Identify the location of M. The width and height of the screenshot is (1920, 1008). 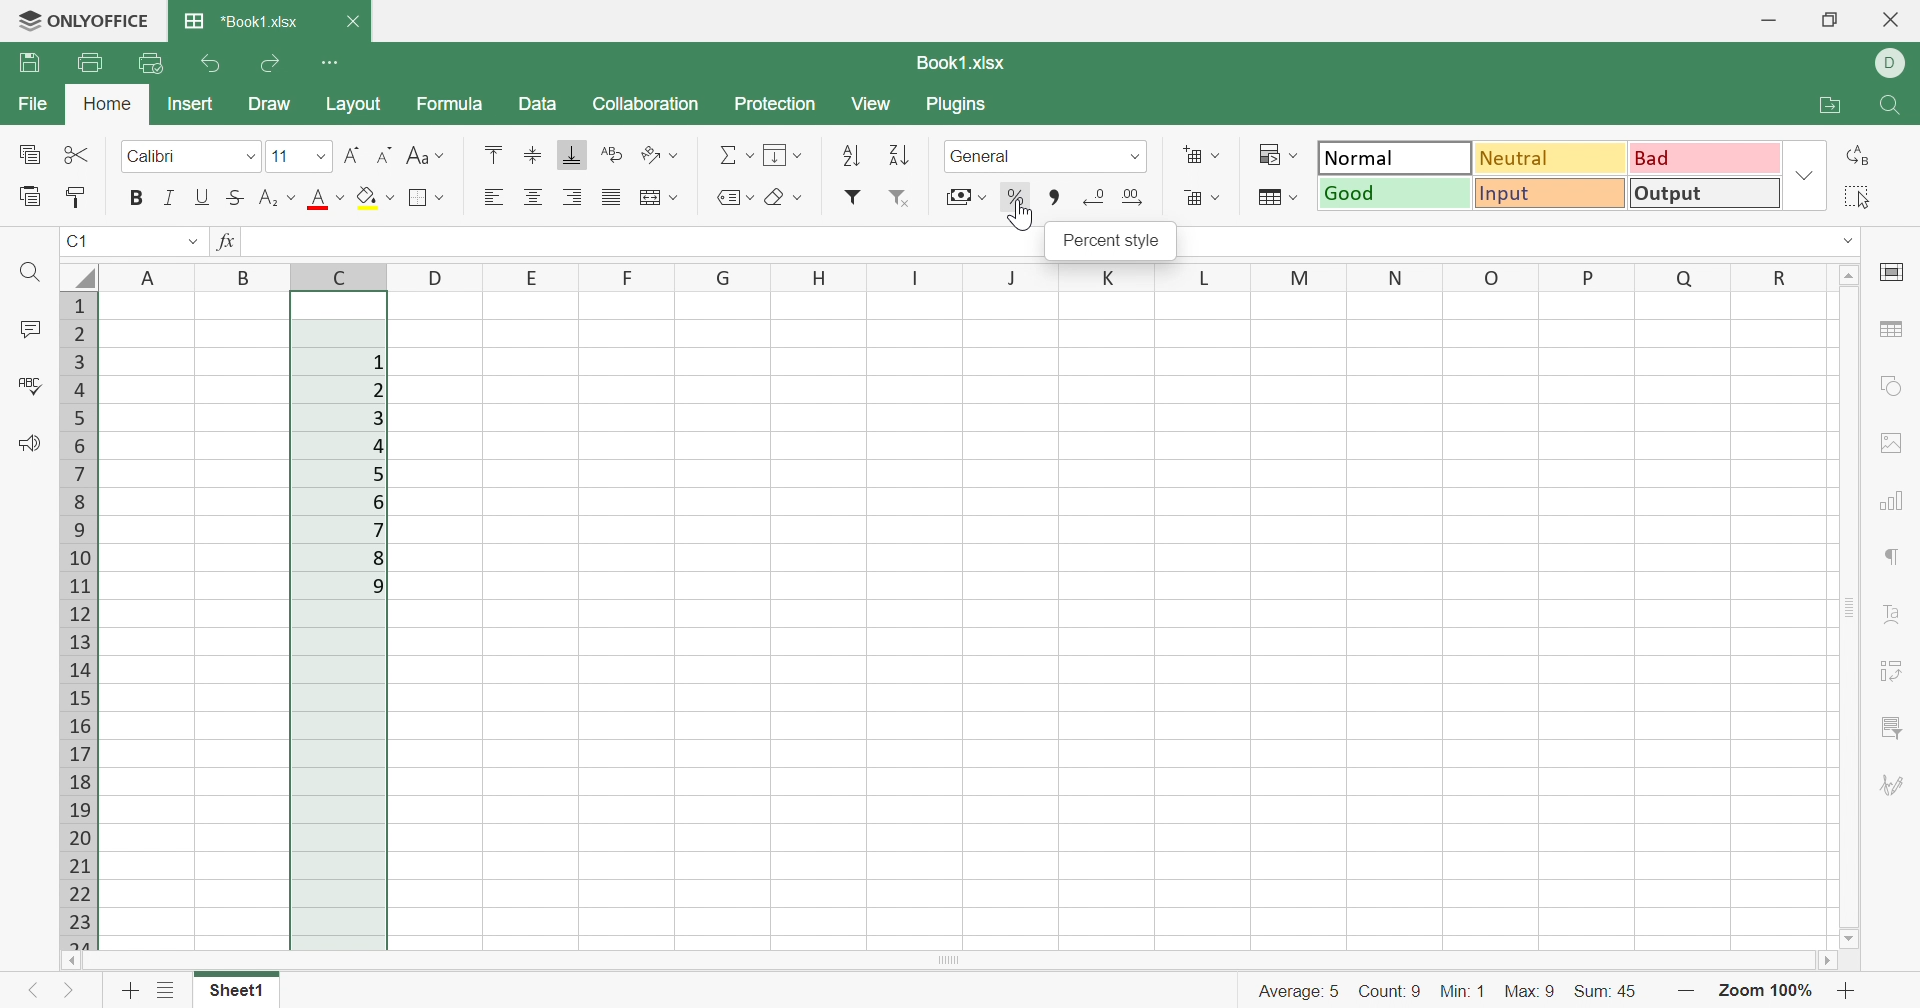
(1298, 279).